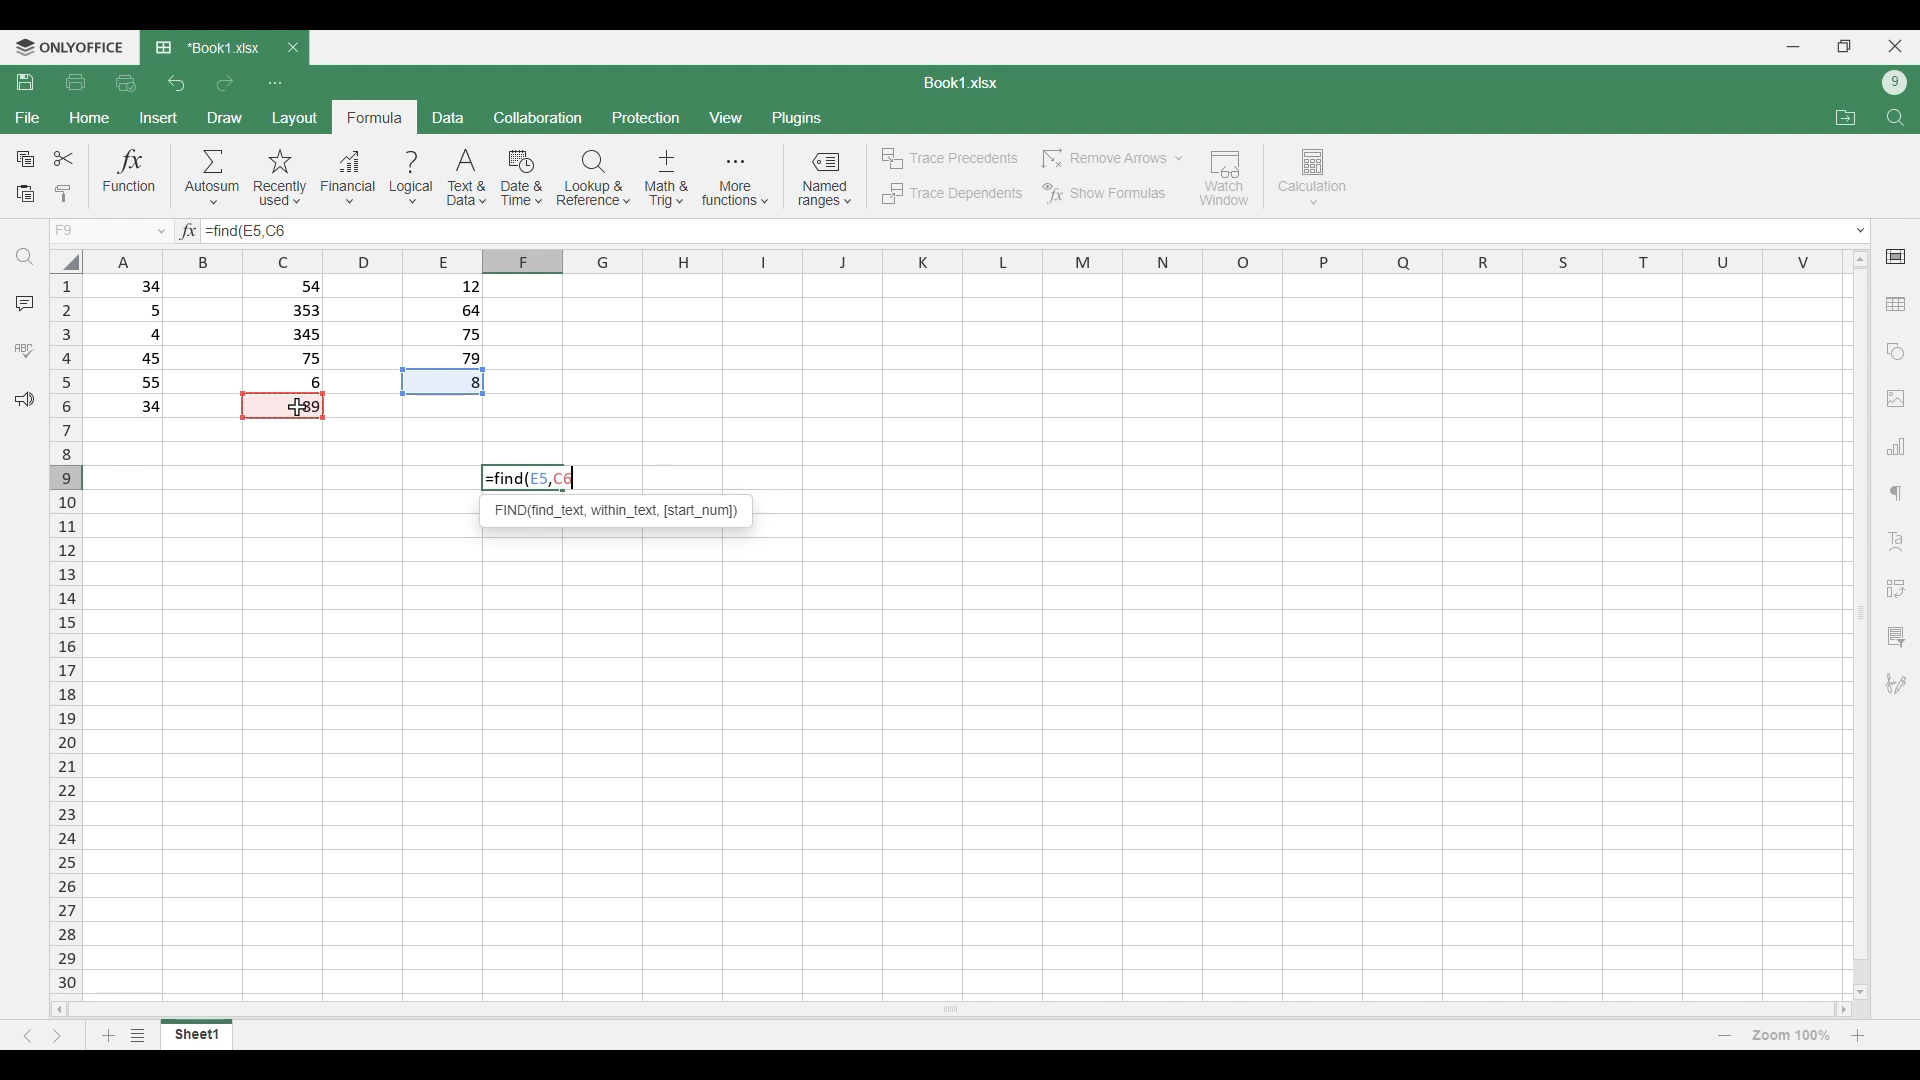  What do you see at coordinates (68, 48) in the screenshot?
I see `Software logo and name` at bounding box center [68, 48].